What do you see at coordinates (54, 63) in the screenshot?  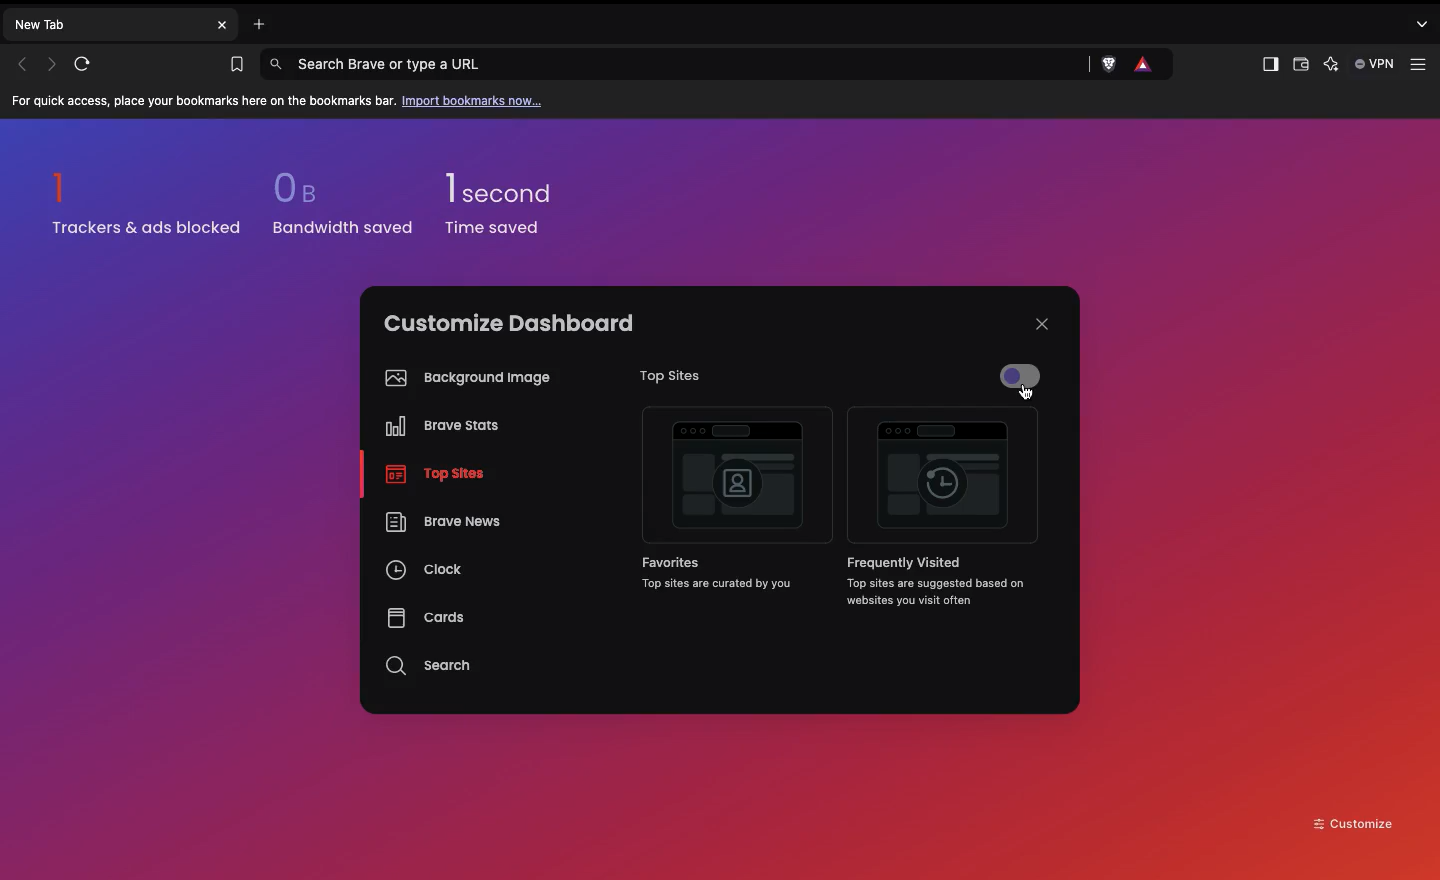 I see `Next page` at bounding box center [54, 63].